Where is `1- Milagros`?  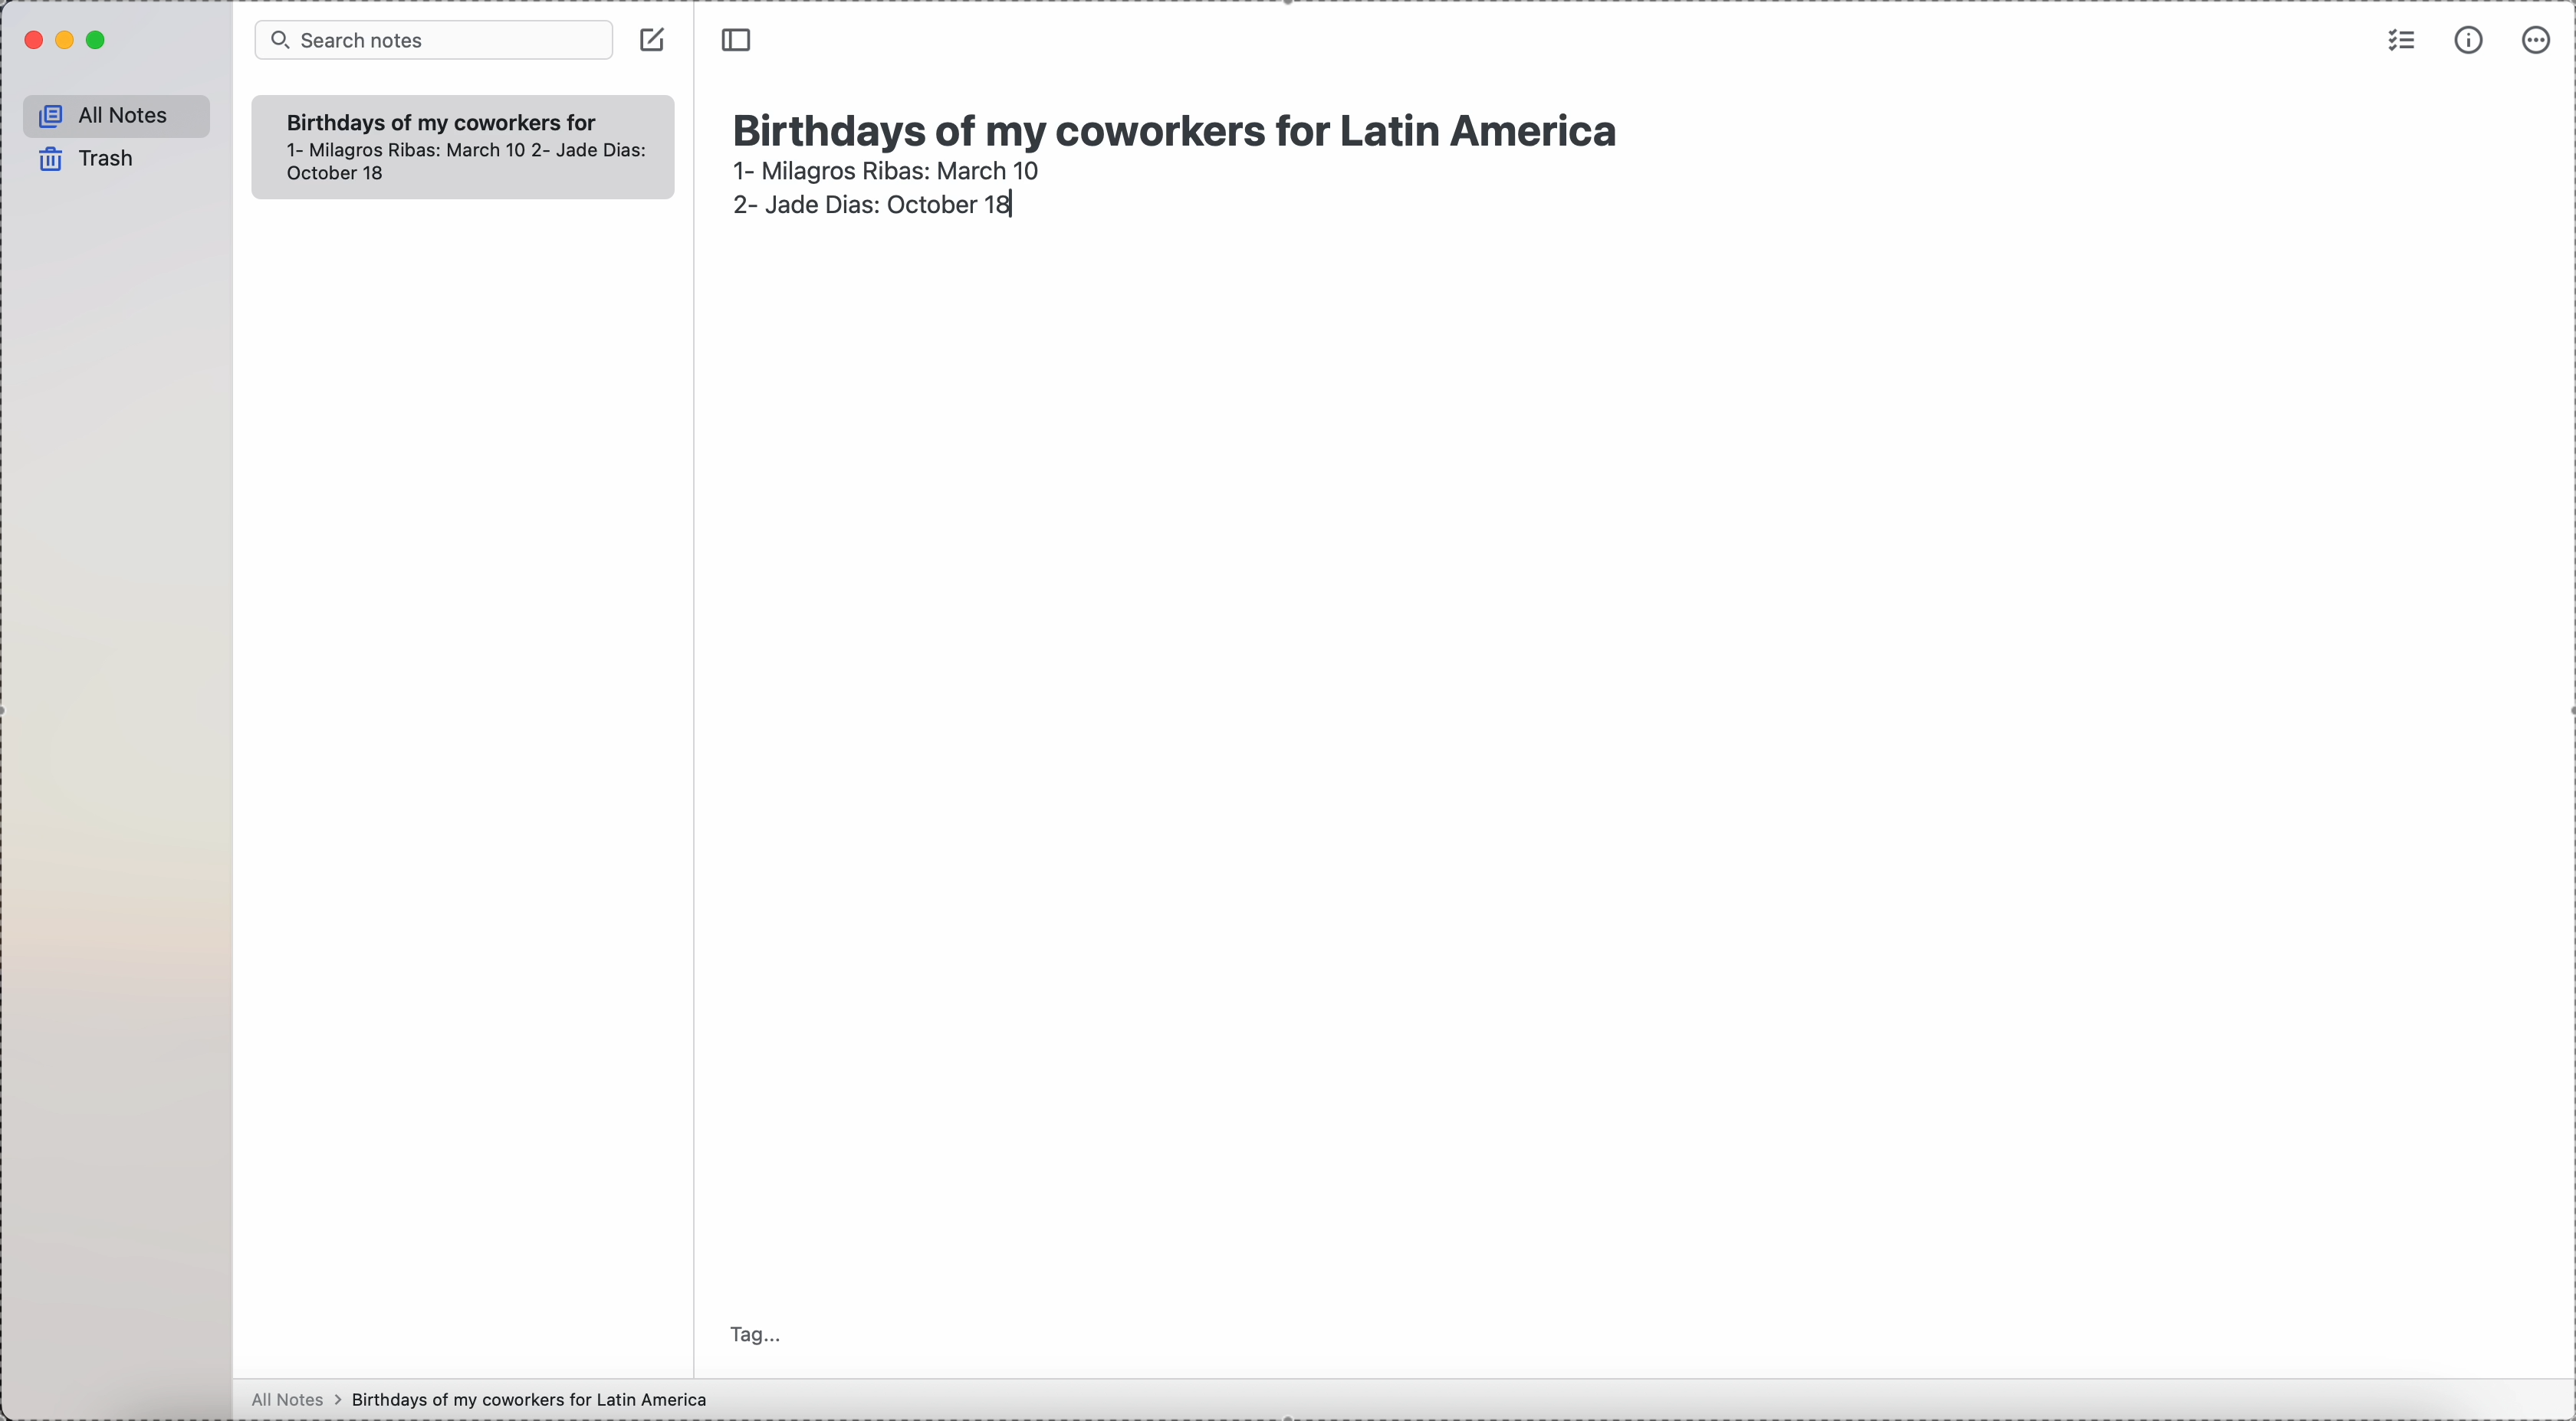
1- Milagros is located at coordinates (886, 170).